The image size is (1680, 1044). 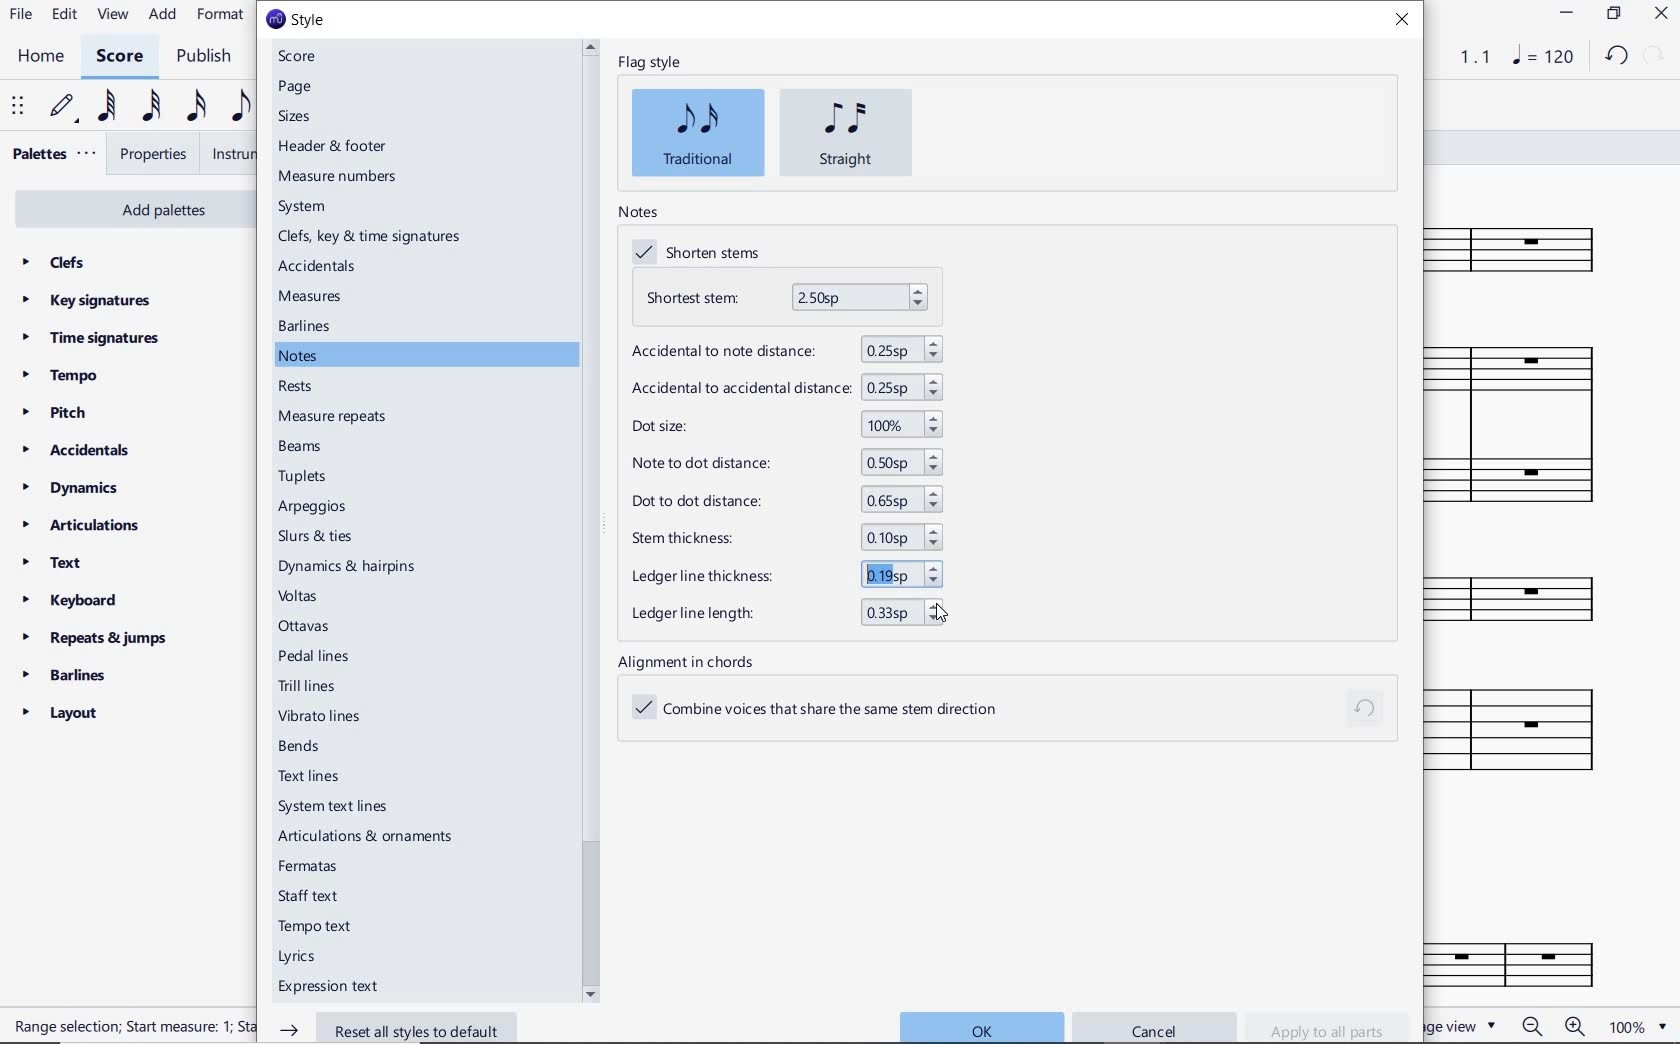 What do you see at coordinates (338, 985) in the screenshot?
I see `expression text` at bounding box center [338, 985].